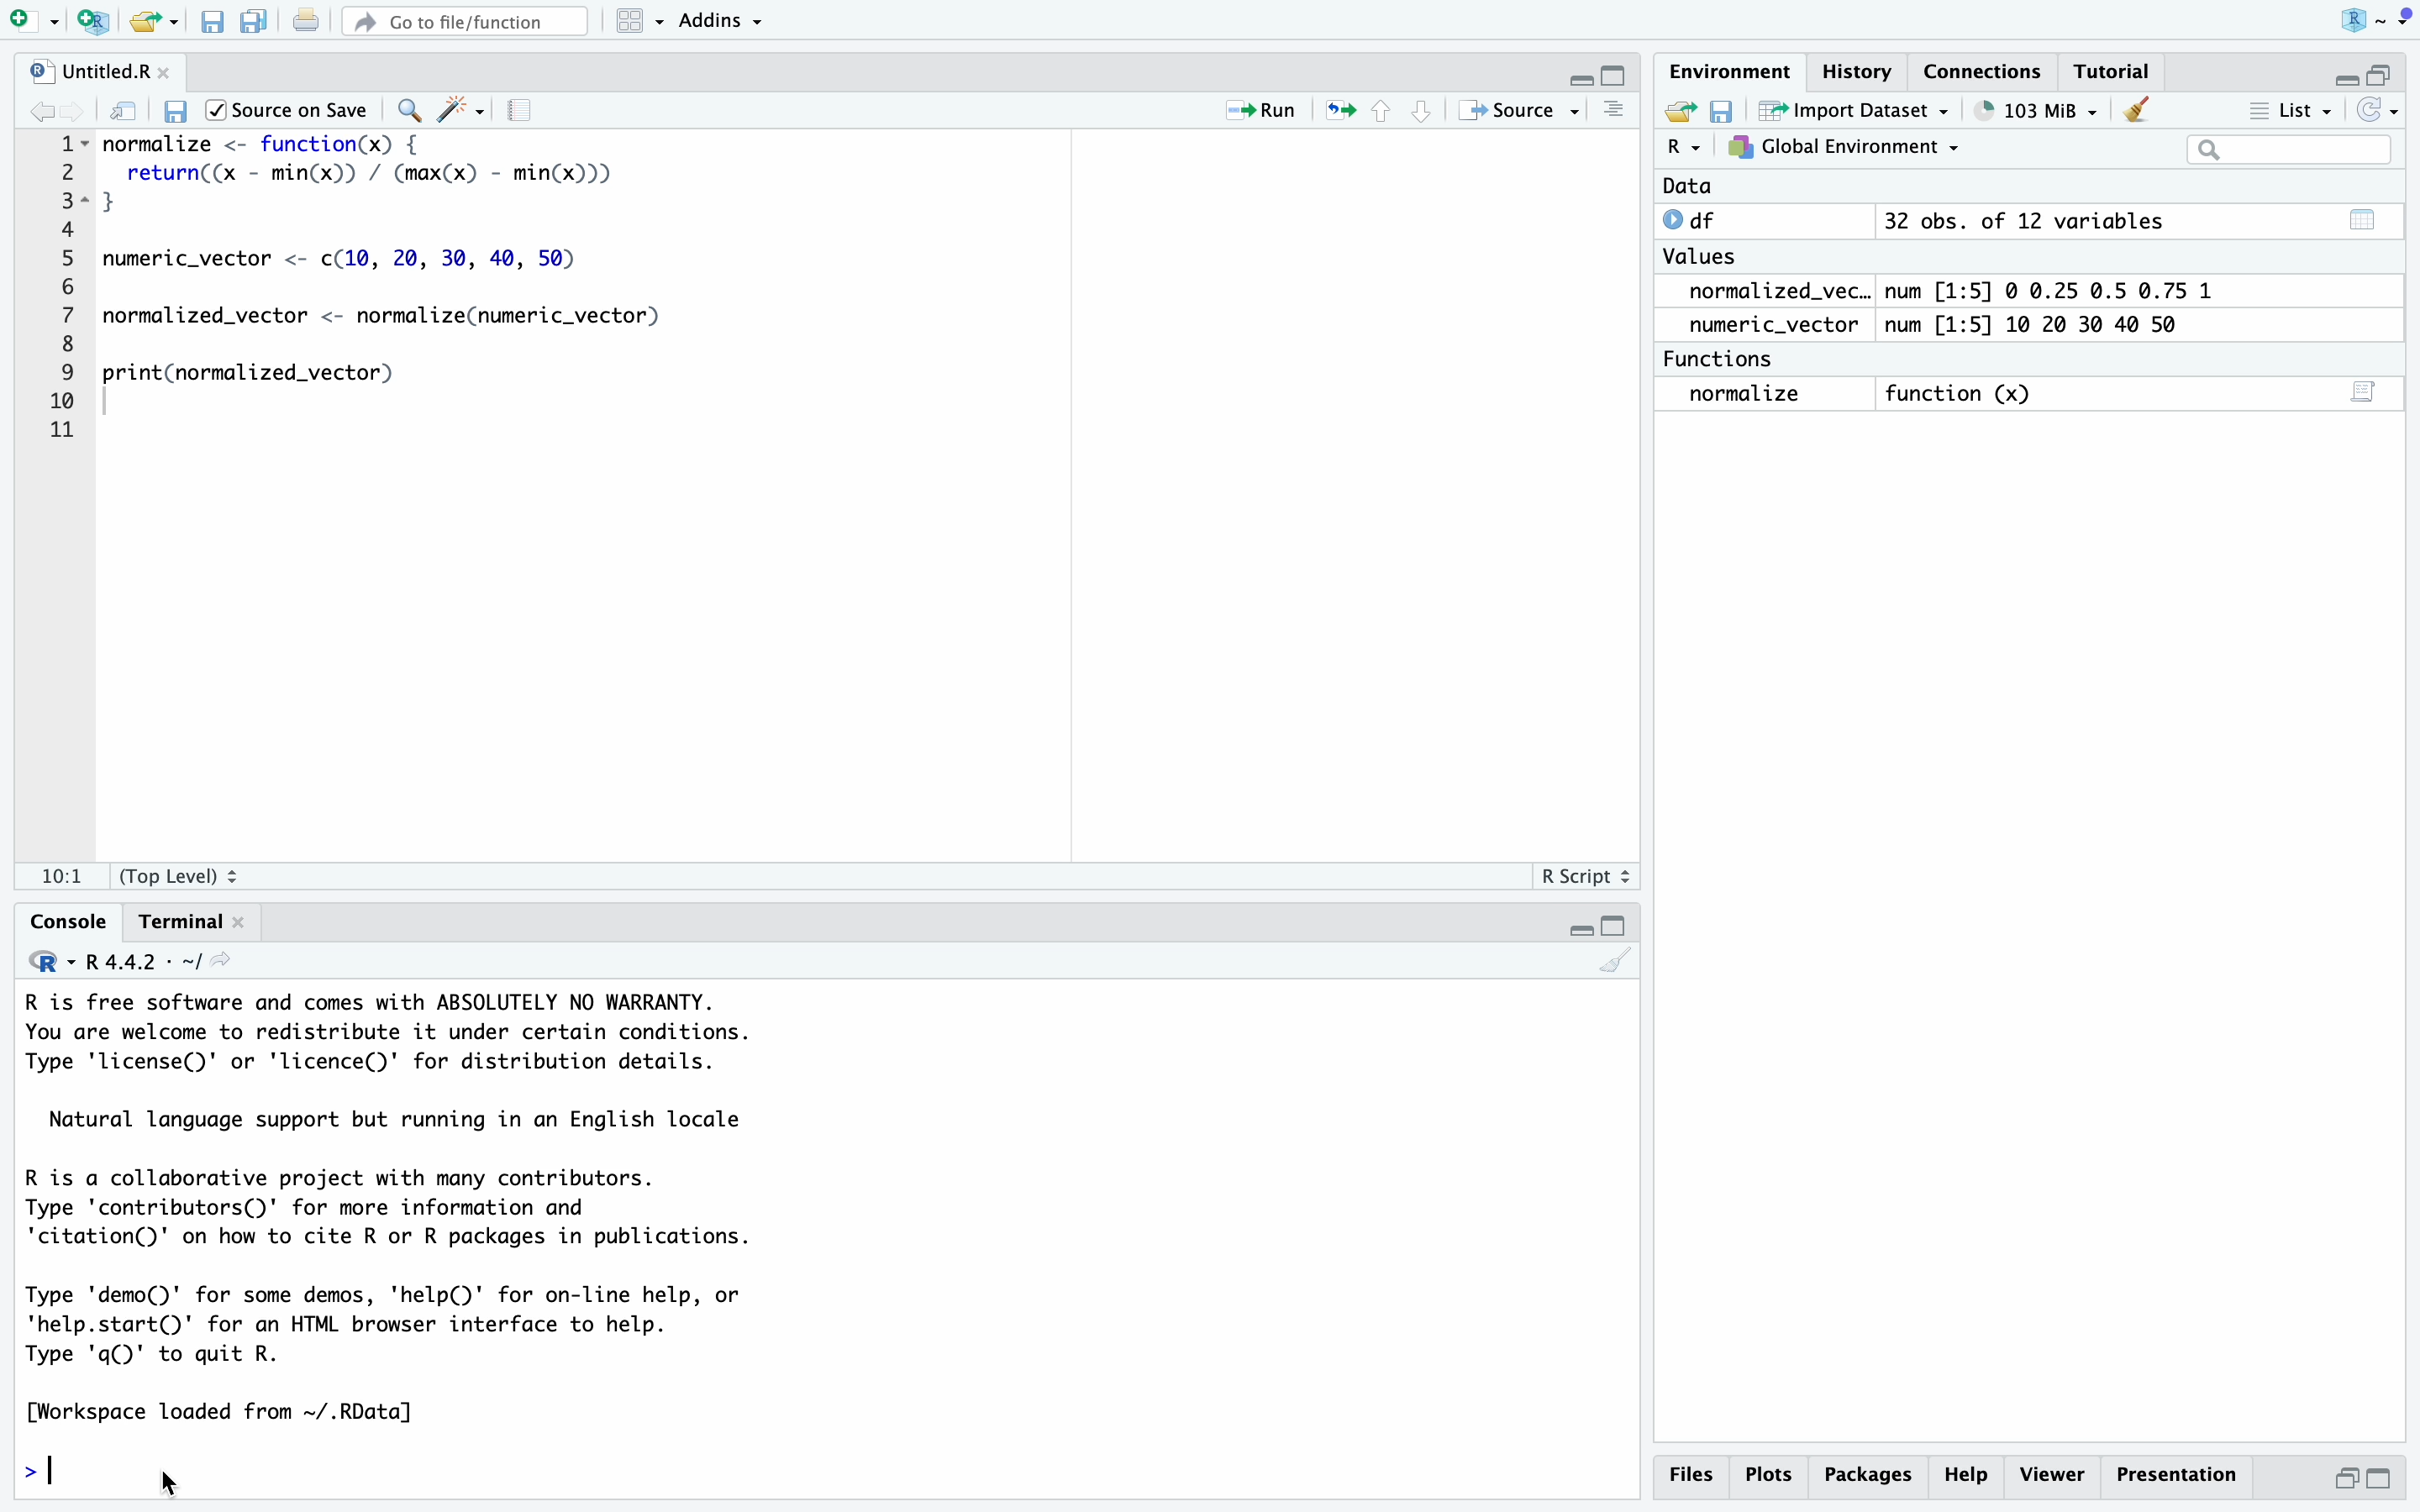  What do you see at coordinates (1966, 1475) in the screenshot?
I see `Help` at bounding box center [1966, 1475].